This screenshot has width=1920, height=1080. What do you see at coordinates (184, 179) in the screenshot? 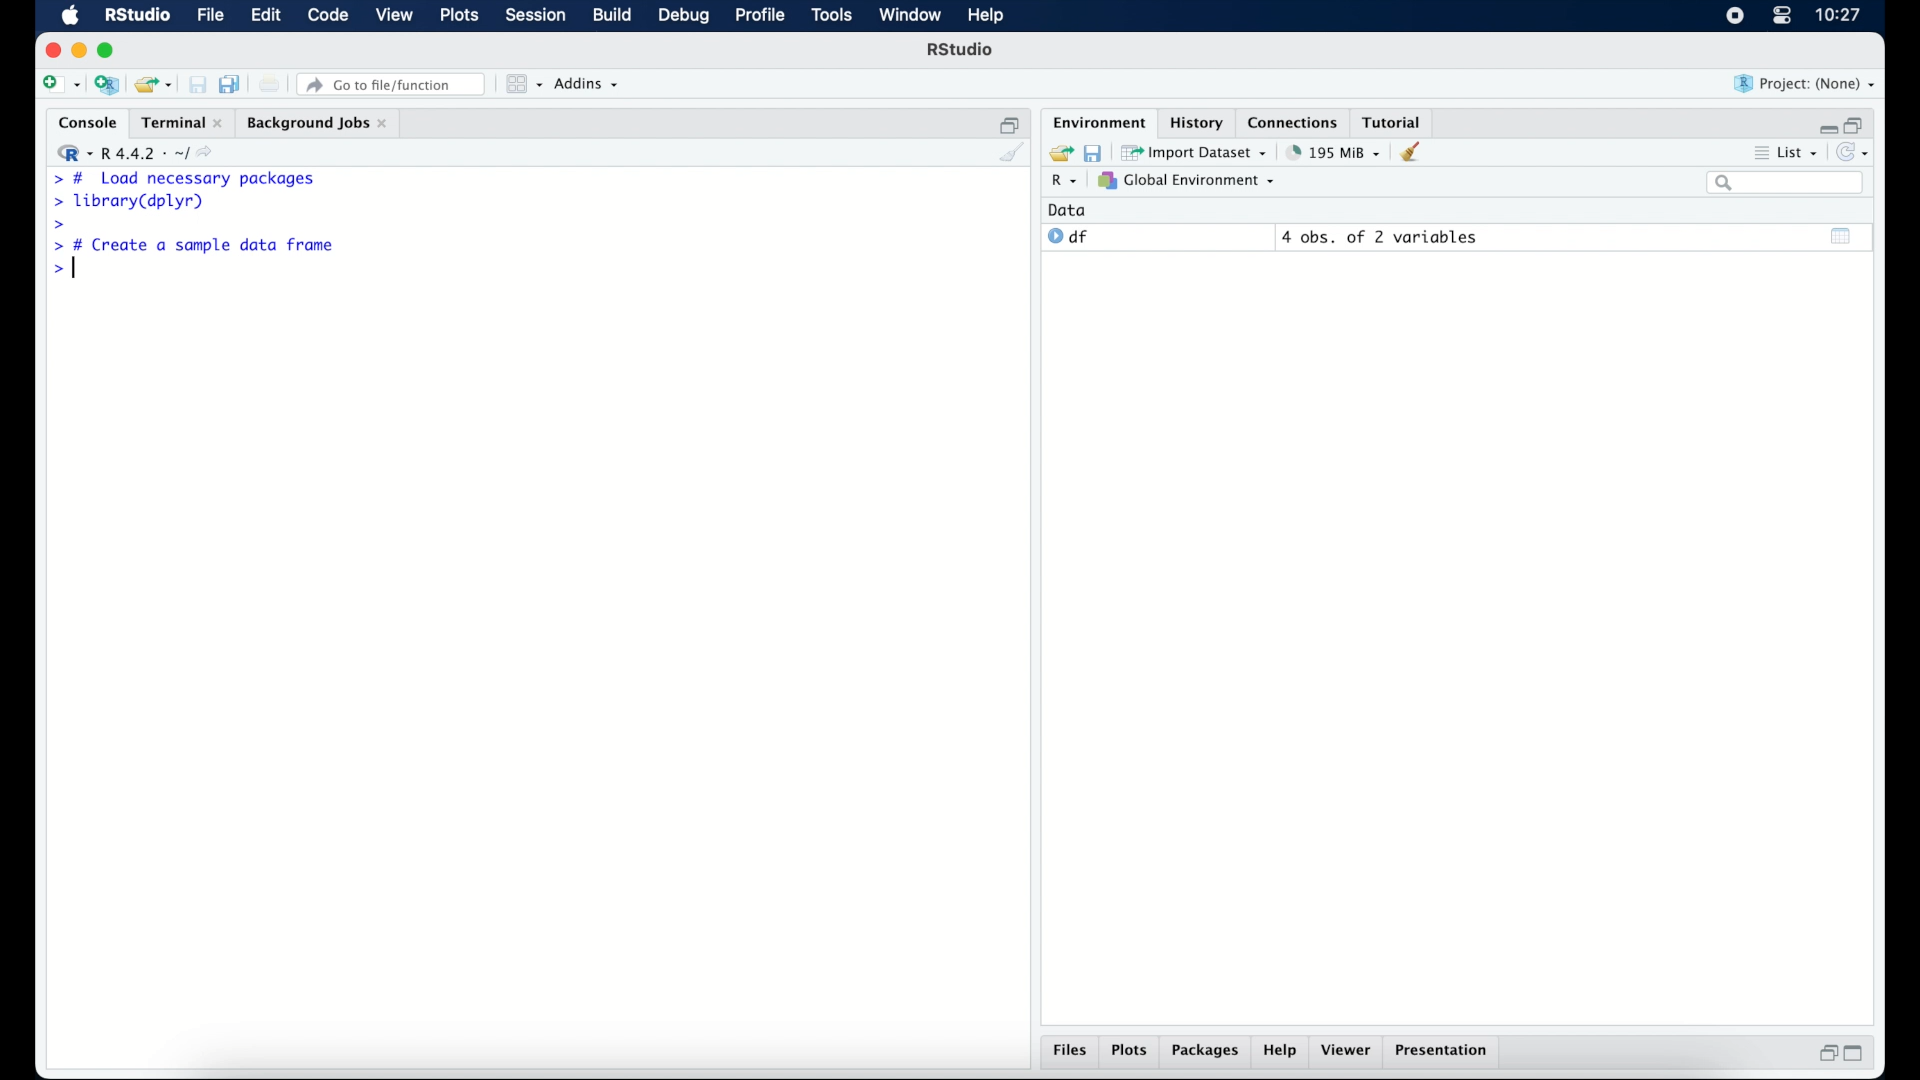
I see `> # Load necessary packages|` at bounding box center [184, 179].